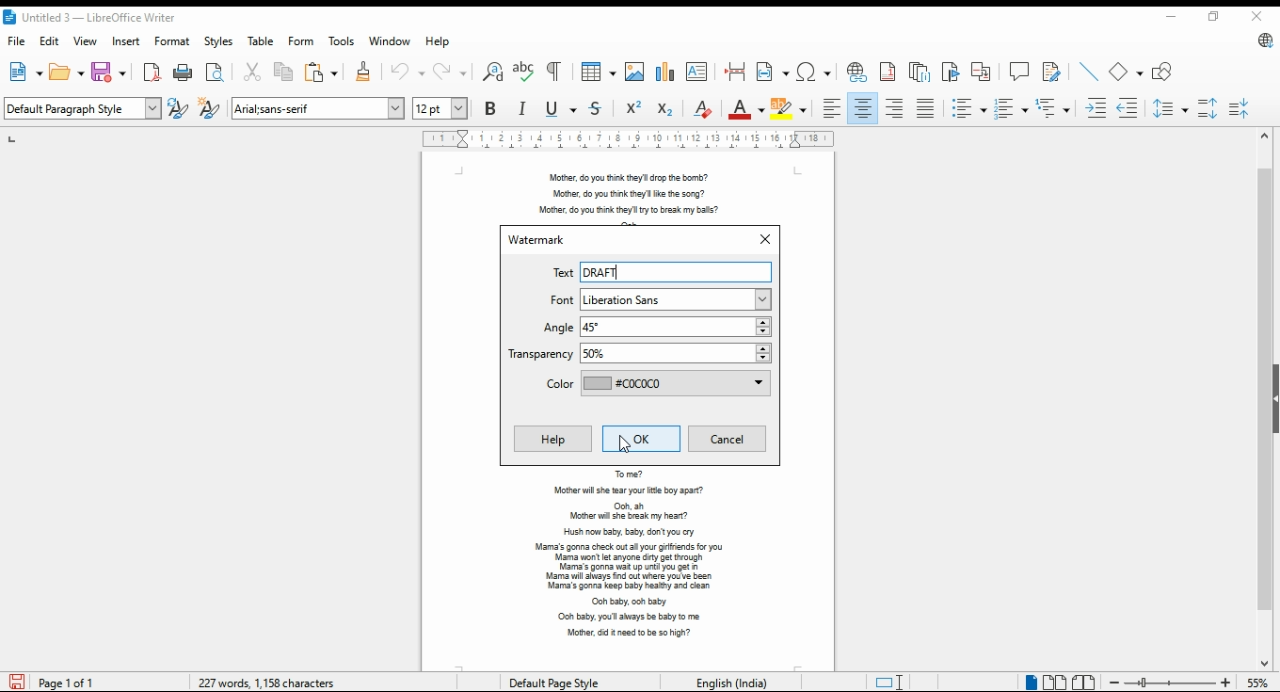  What do you see at coordinates (791, 108) in the screenshot?
I see `highlight color` at bounding box center [791, 108].